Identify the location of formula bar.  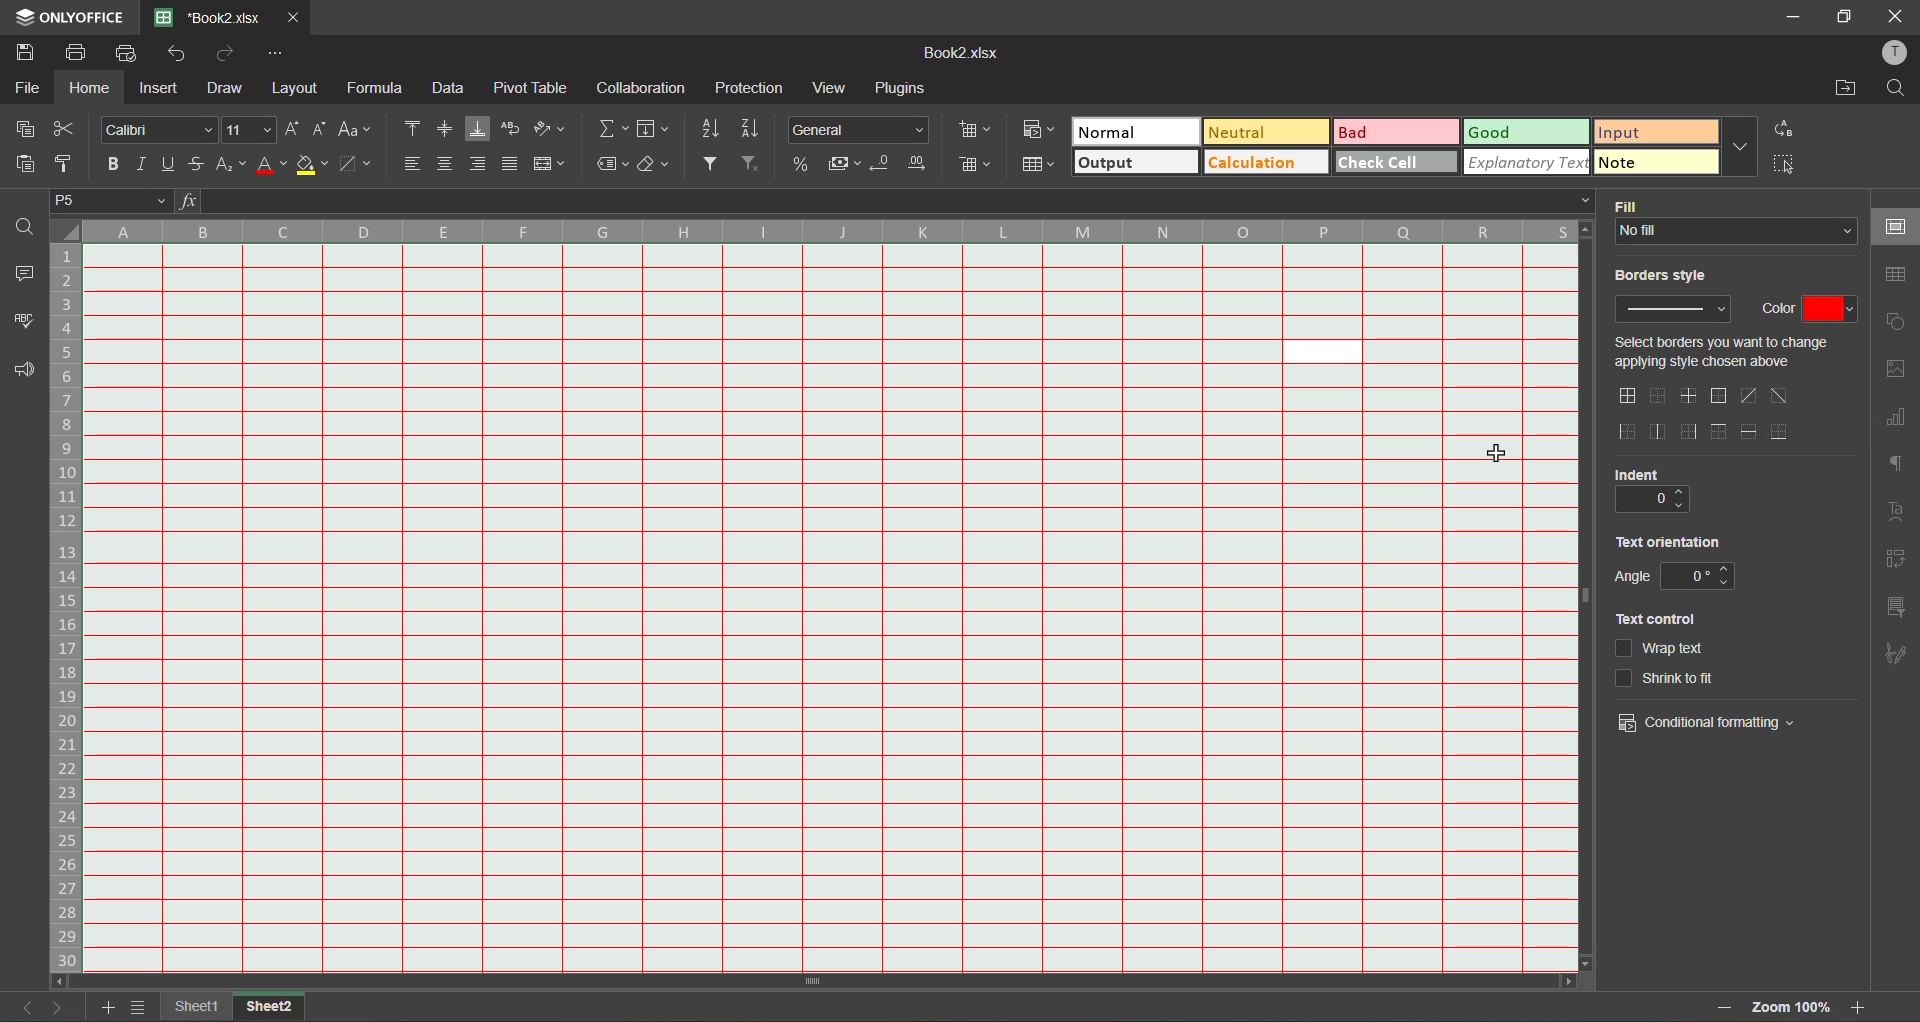
(901, 200).